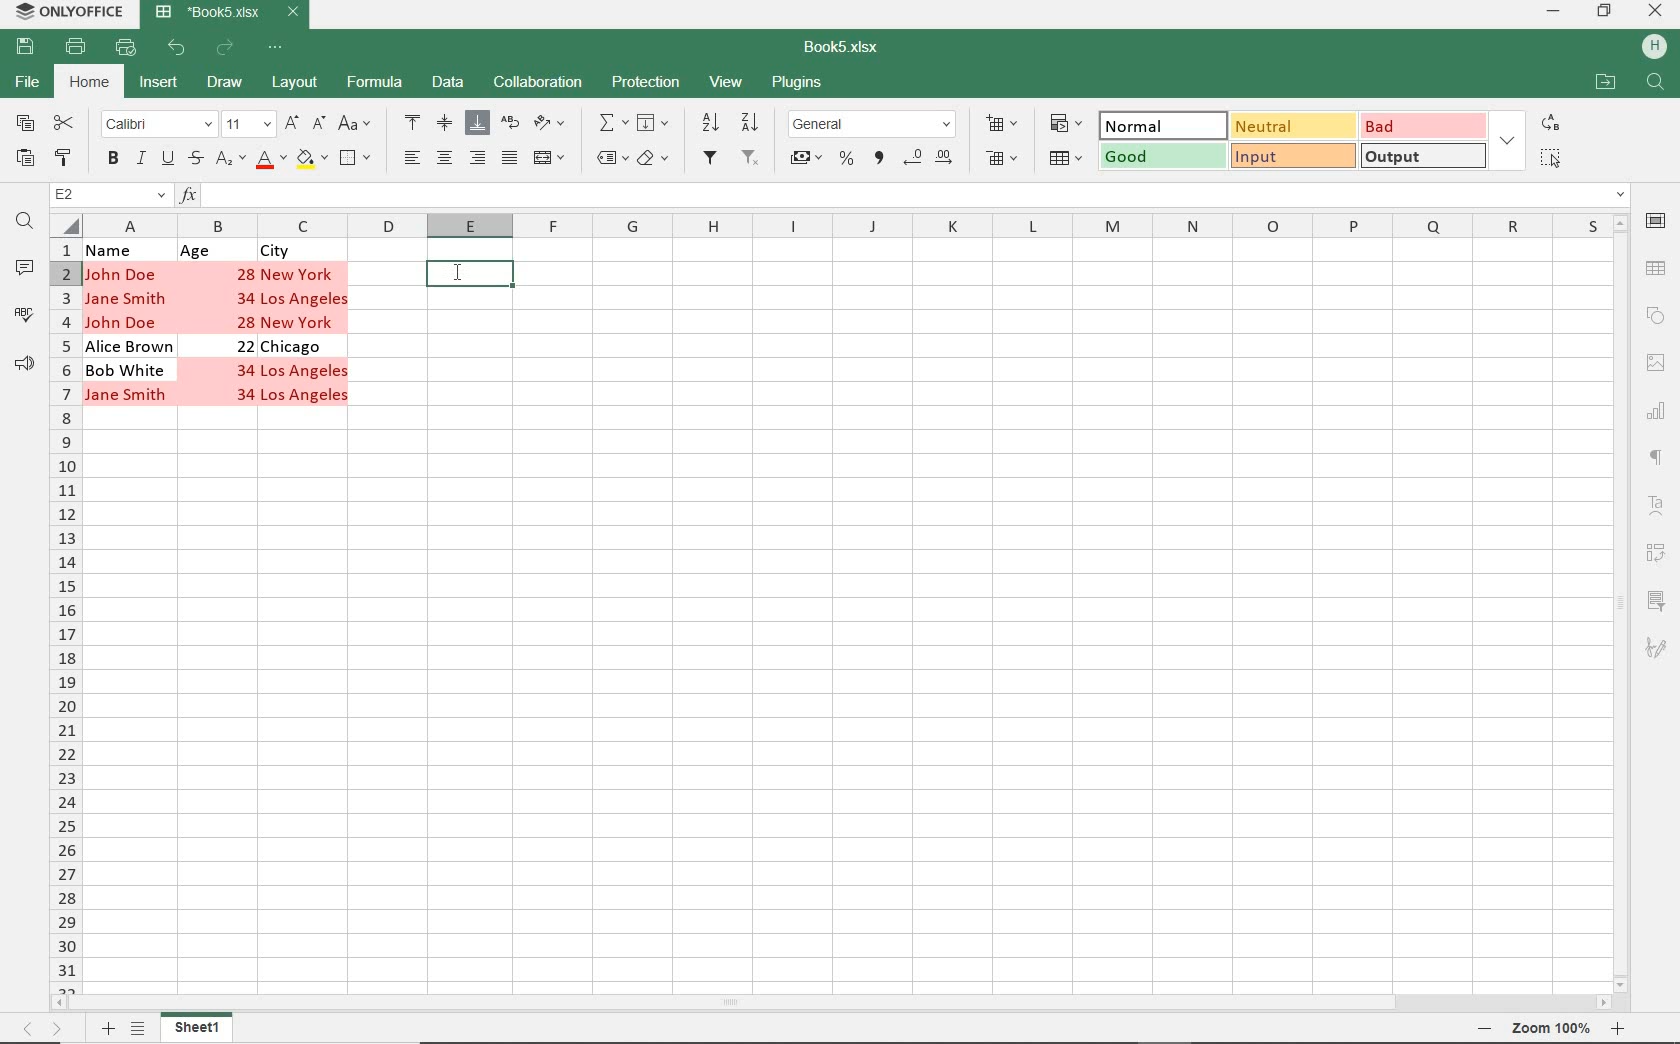 Image resolution: width=1680 pixels, height=1044 pixels. I want to click on New York, so click(305, 322).